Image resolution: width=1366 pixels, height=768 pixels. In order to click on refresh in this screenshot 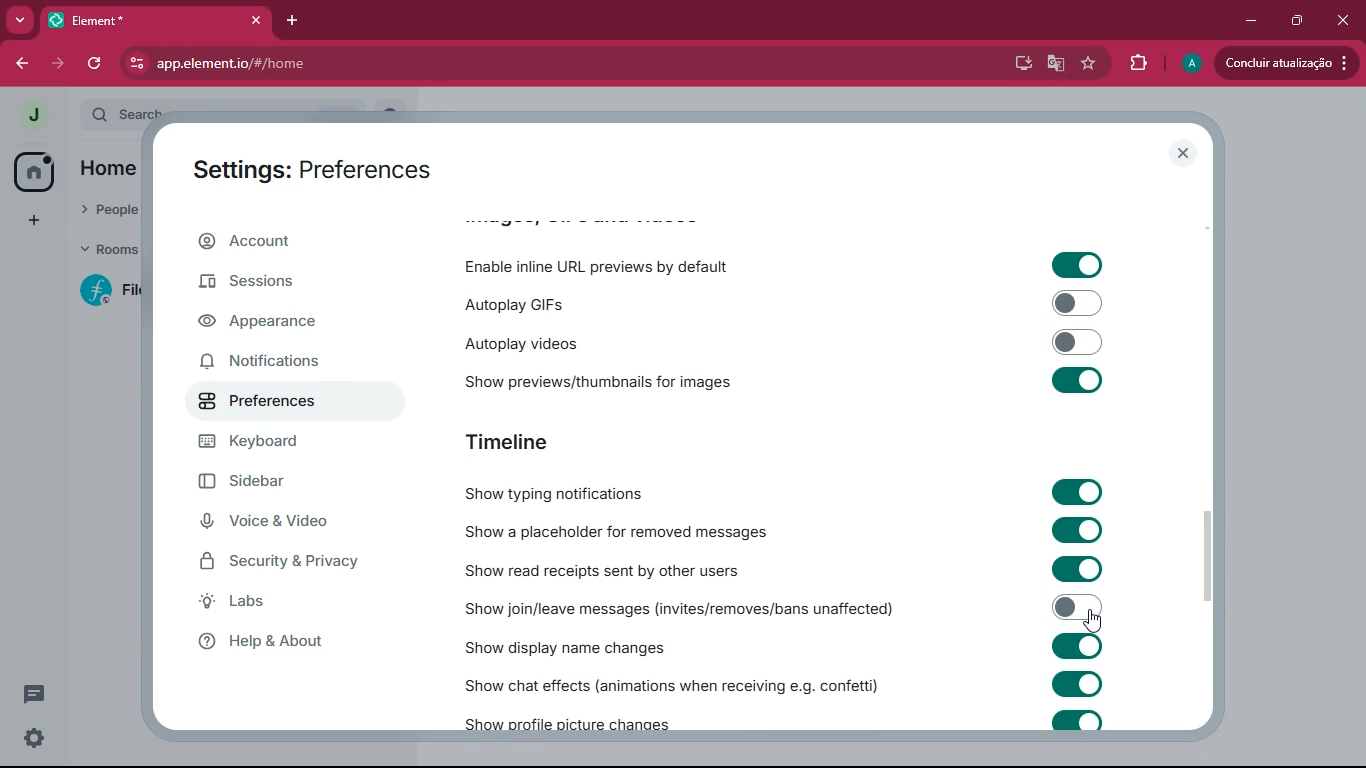, I will do `click(96, 65)`.